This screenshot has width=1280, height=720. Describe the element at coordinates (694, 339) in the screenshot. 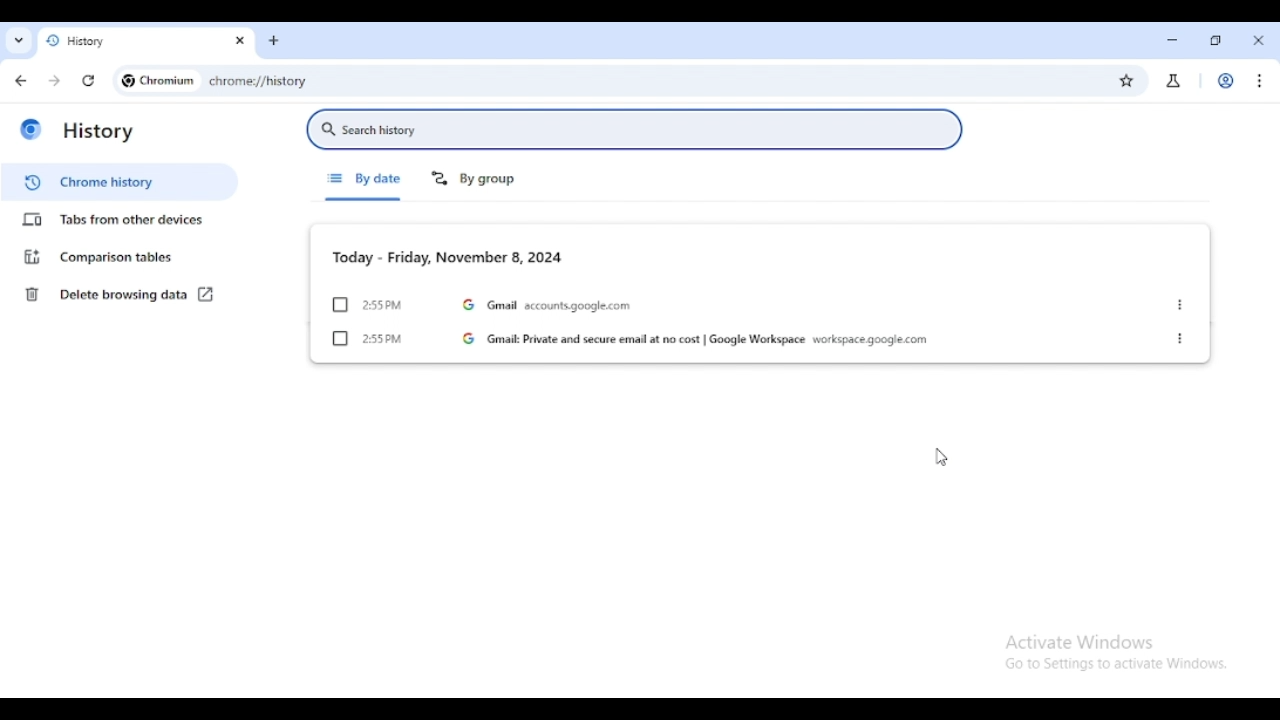

I see `Gmail: private and secure email at no cost | Google workspace workspace.google.com` at that location.